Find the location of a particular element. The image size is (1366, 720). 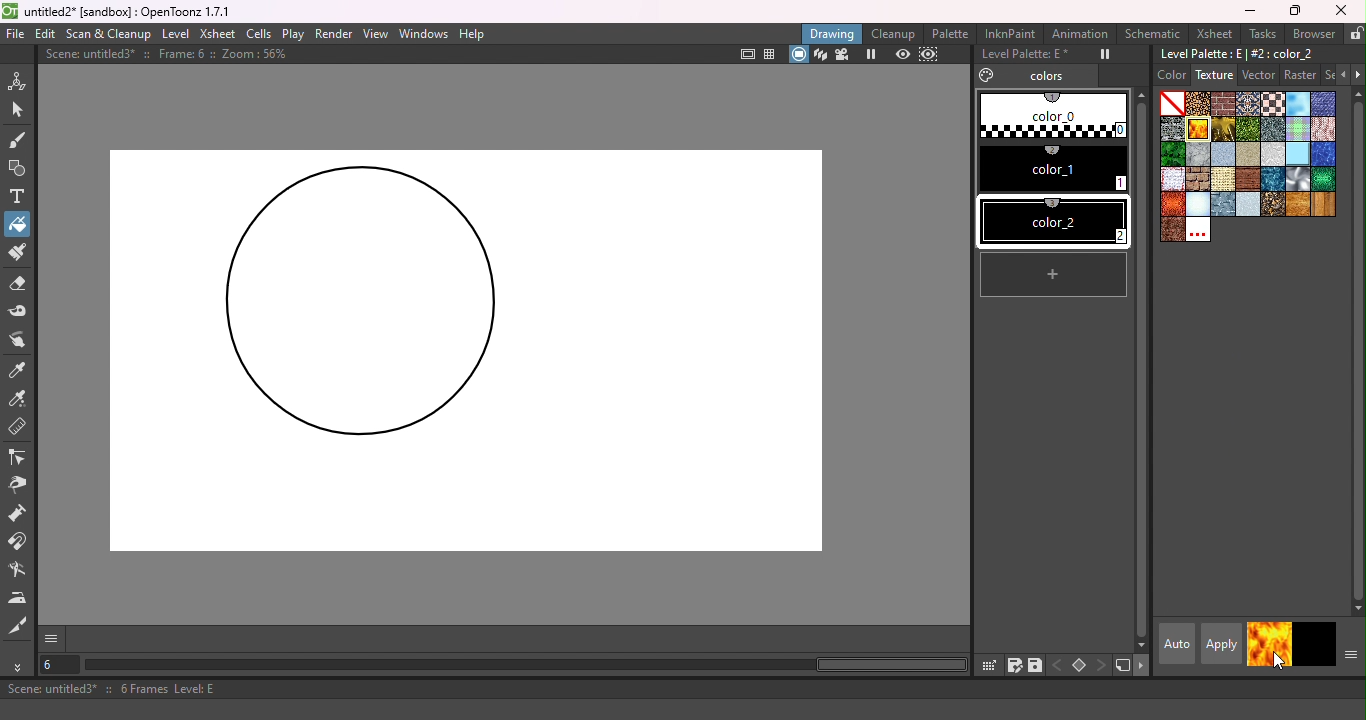

Freeze is located at coordinates (872, 54).